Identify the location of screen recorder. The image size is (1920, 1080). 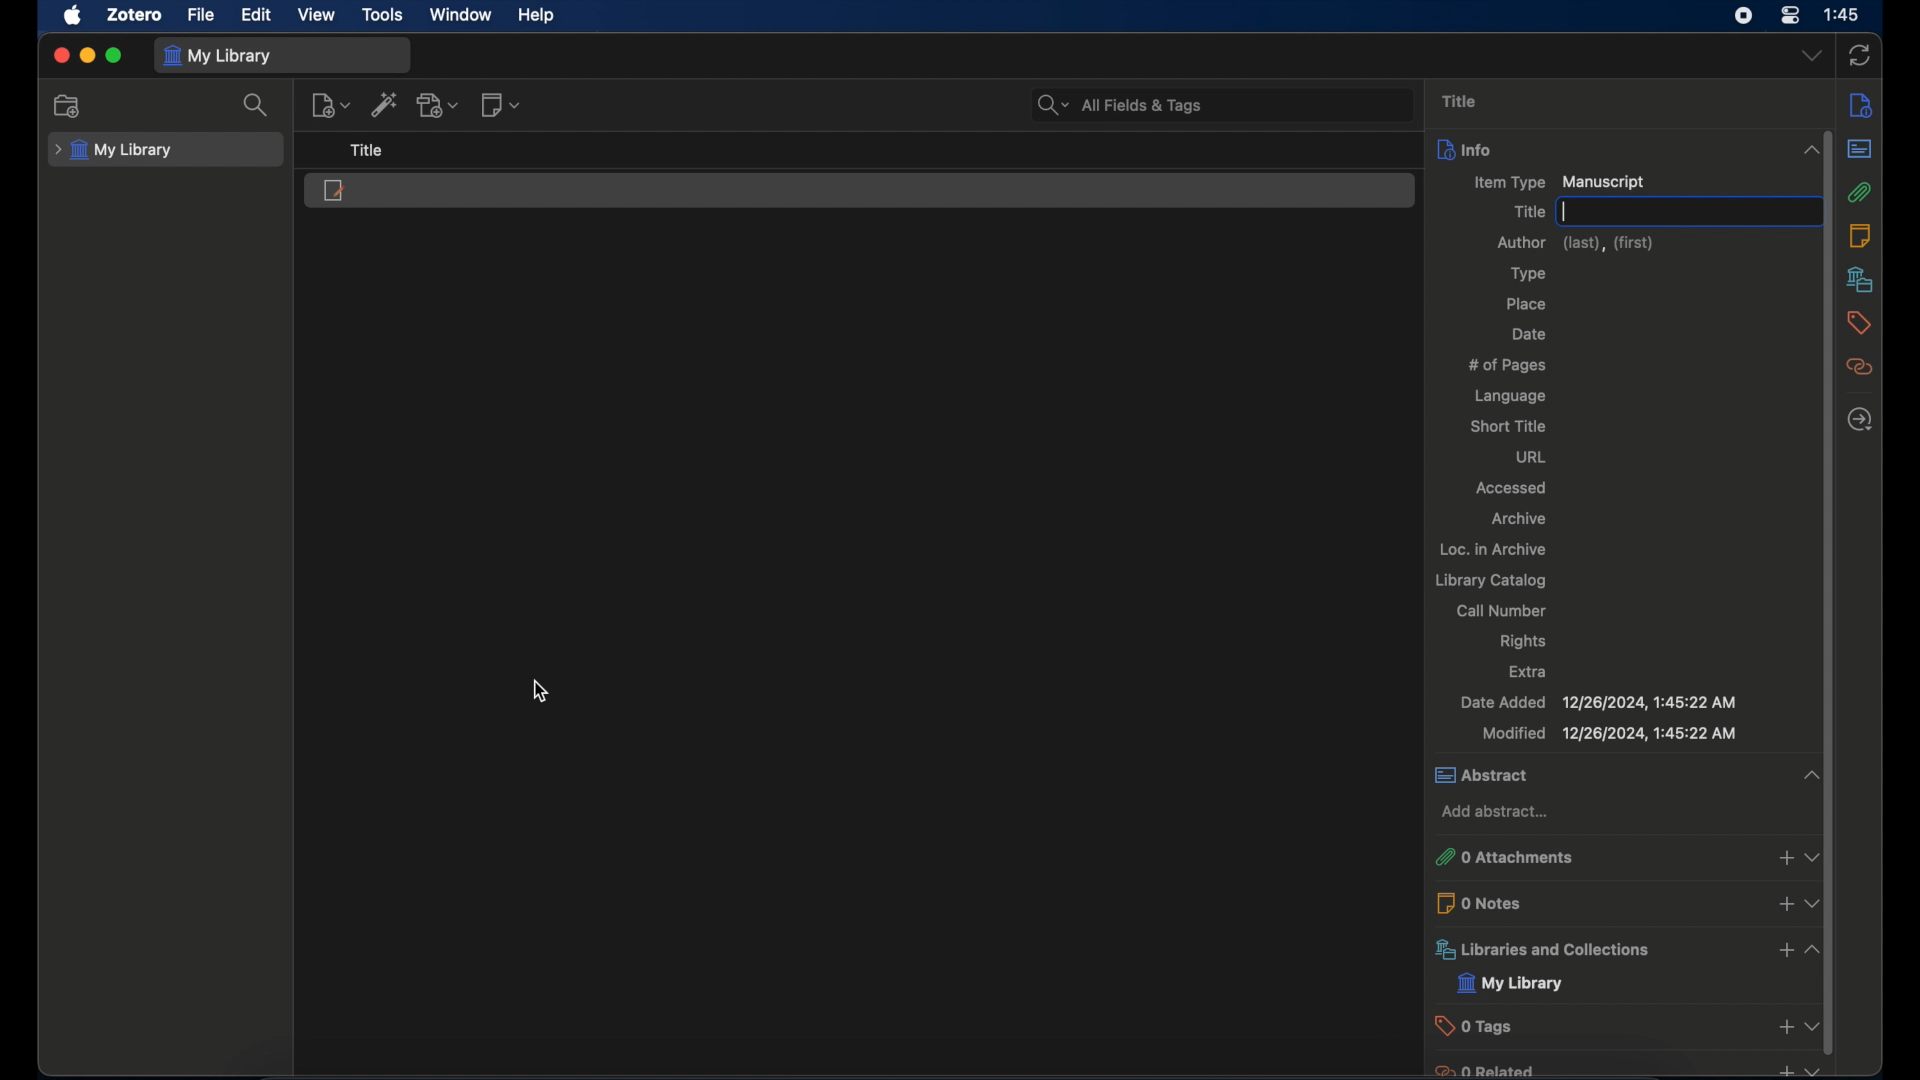
(1745, 16).